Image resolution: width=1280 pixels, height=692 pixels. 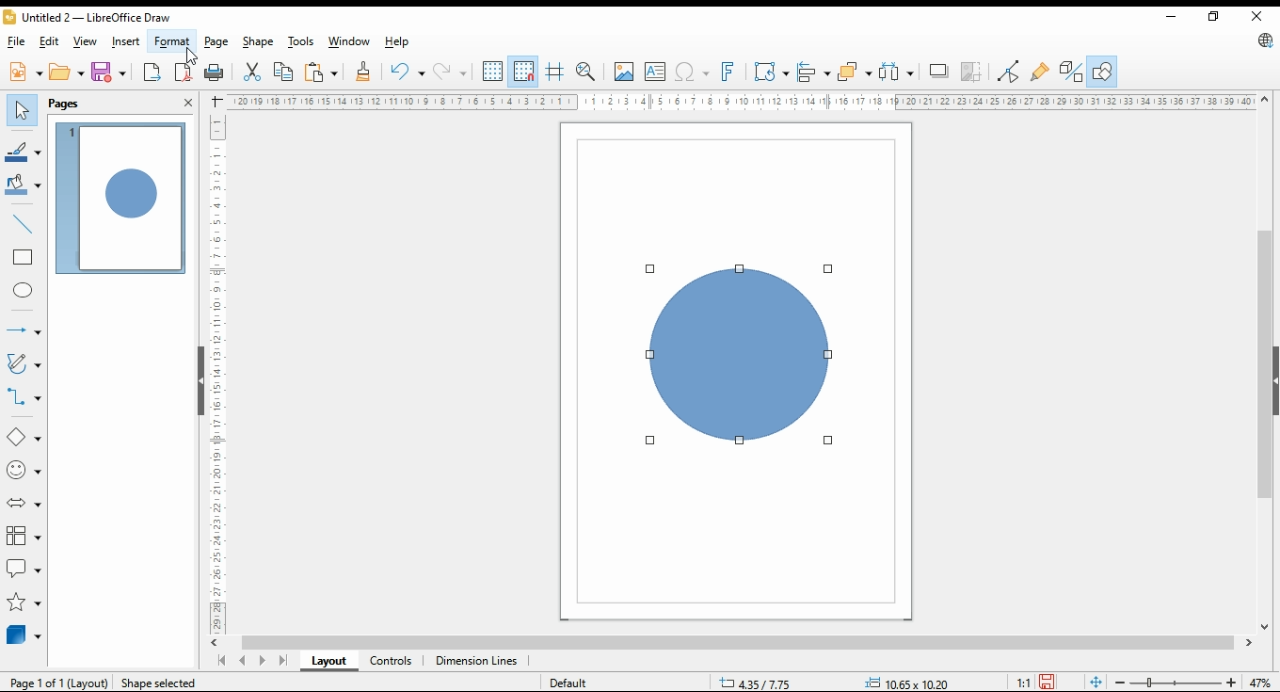 What do you see at coordinates (126, 41) in the screenshot?
I see `insert` at bounding box center [126, 41].